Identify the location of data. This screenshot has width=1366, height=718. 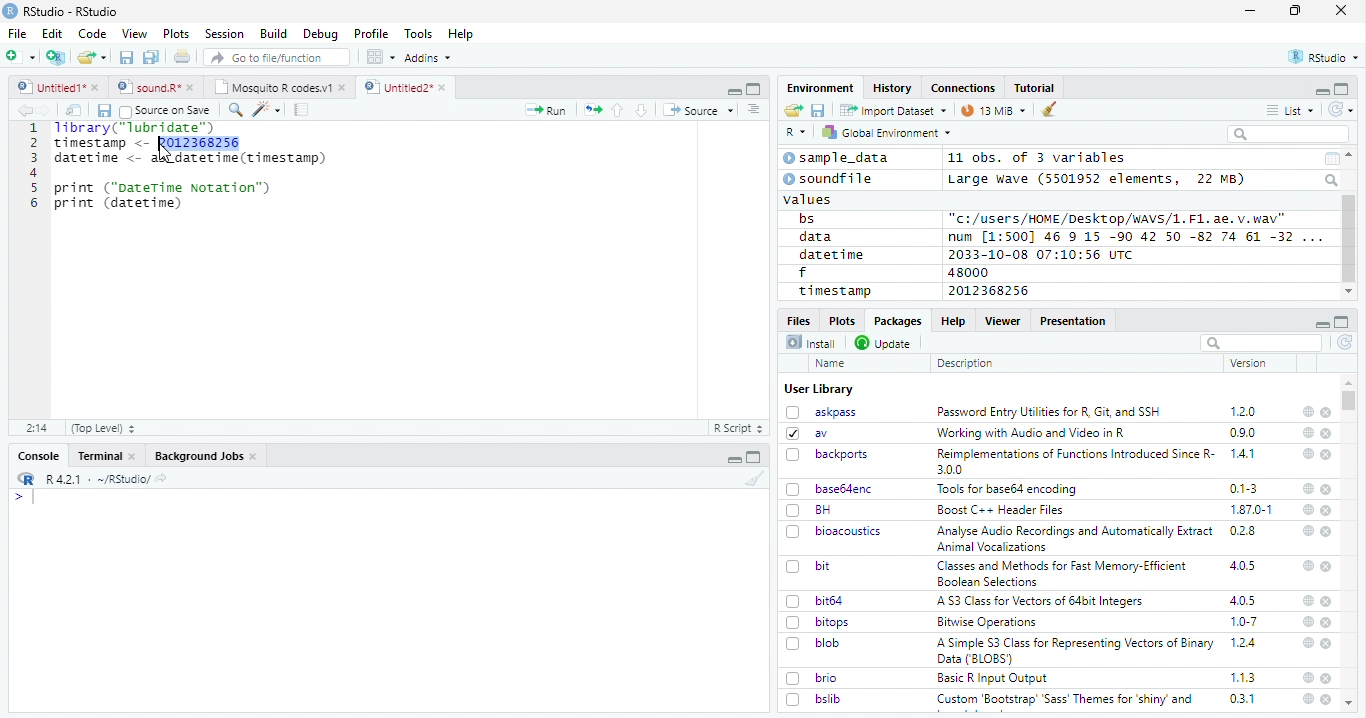
(819, 237).